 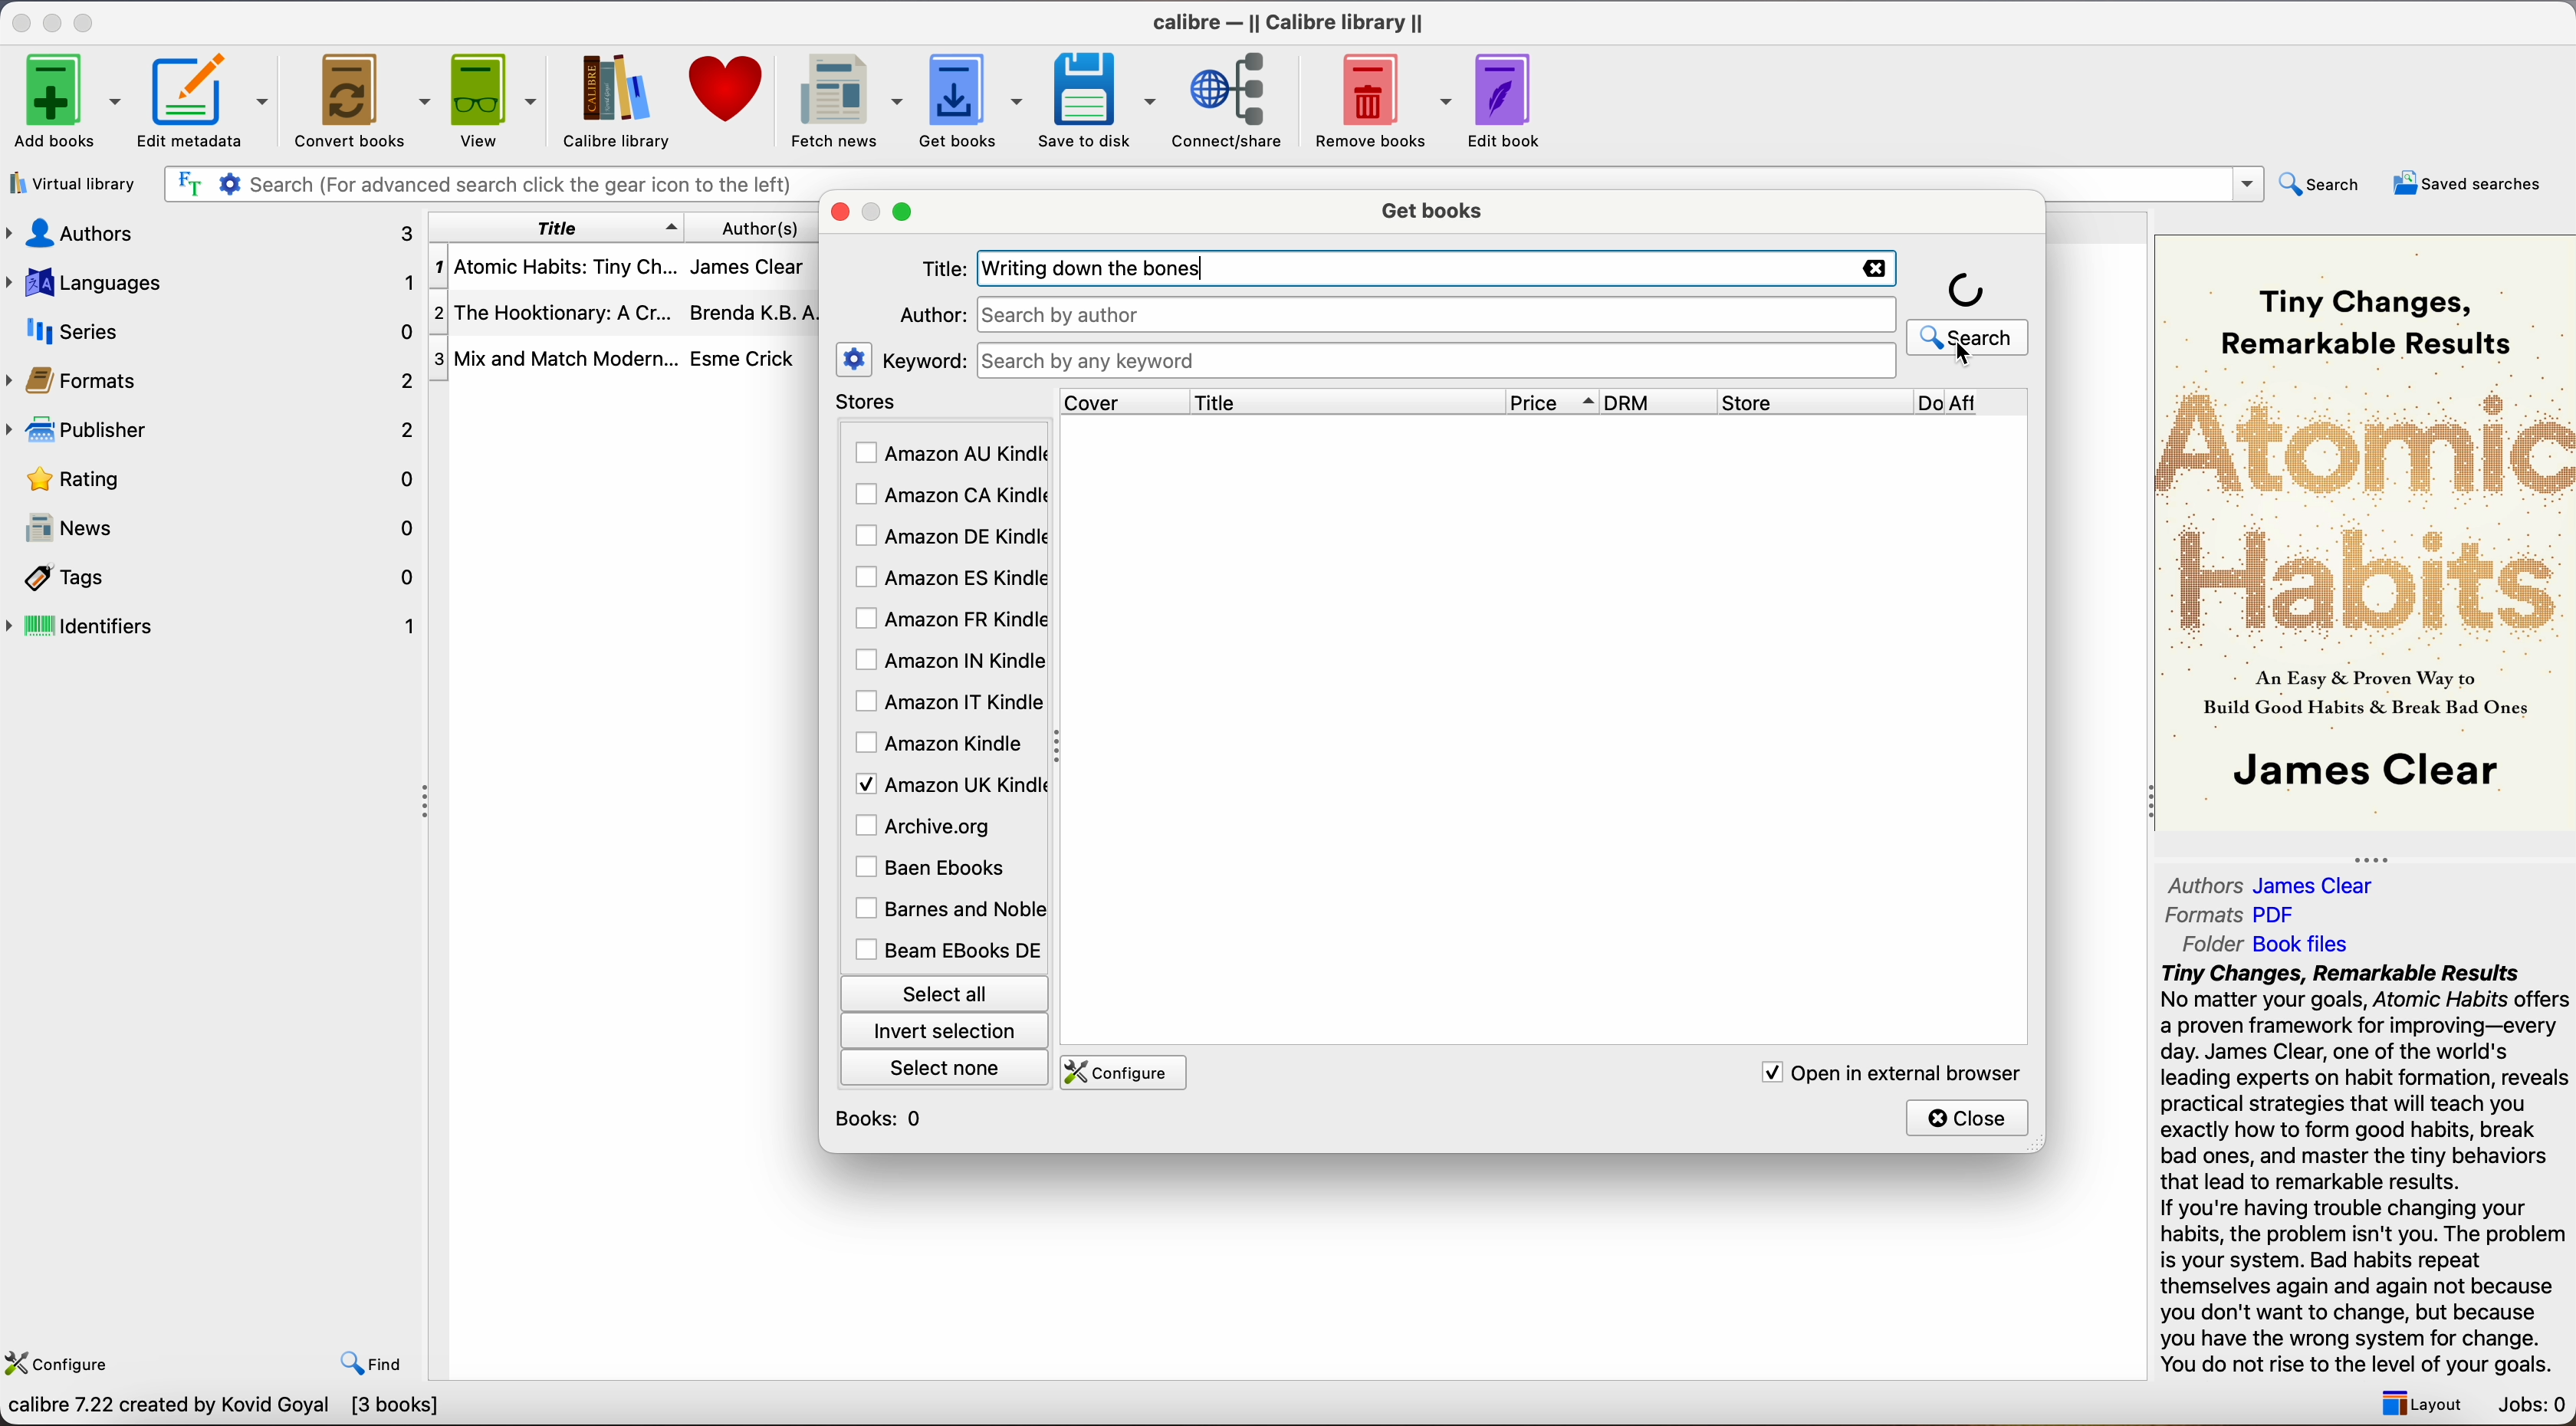 What do you see at coordinates (1962, 354) in the screenshot?
I see `cursor` at bounding box center [1962, 354].